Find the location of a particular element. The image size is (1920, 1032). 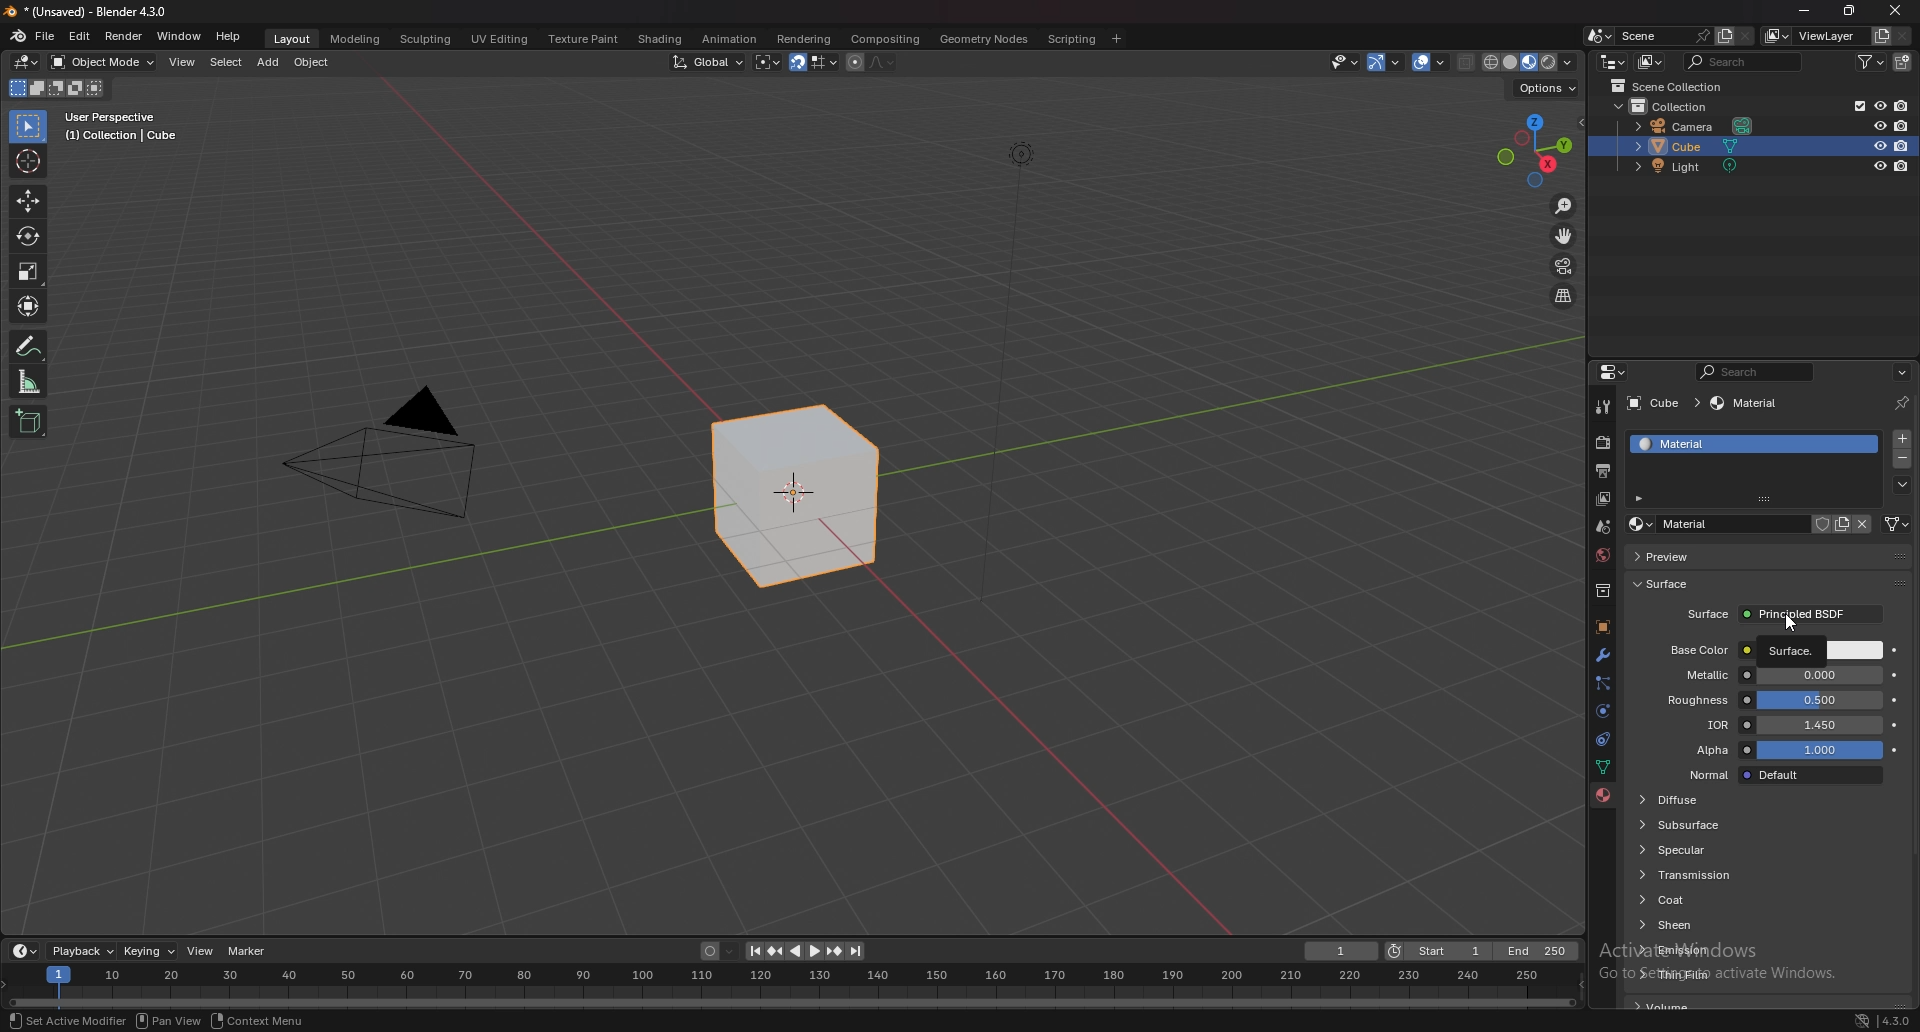

move is located at coordinates (1565, 236).